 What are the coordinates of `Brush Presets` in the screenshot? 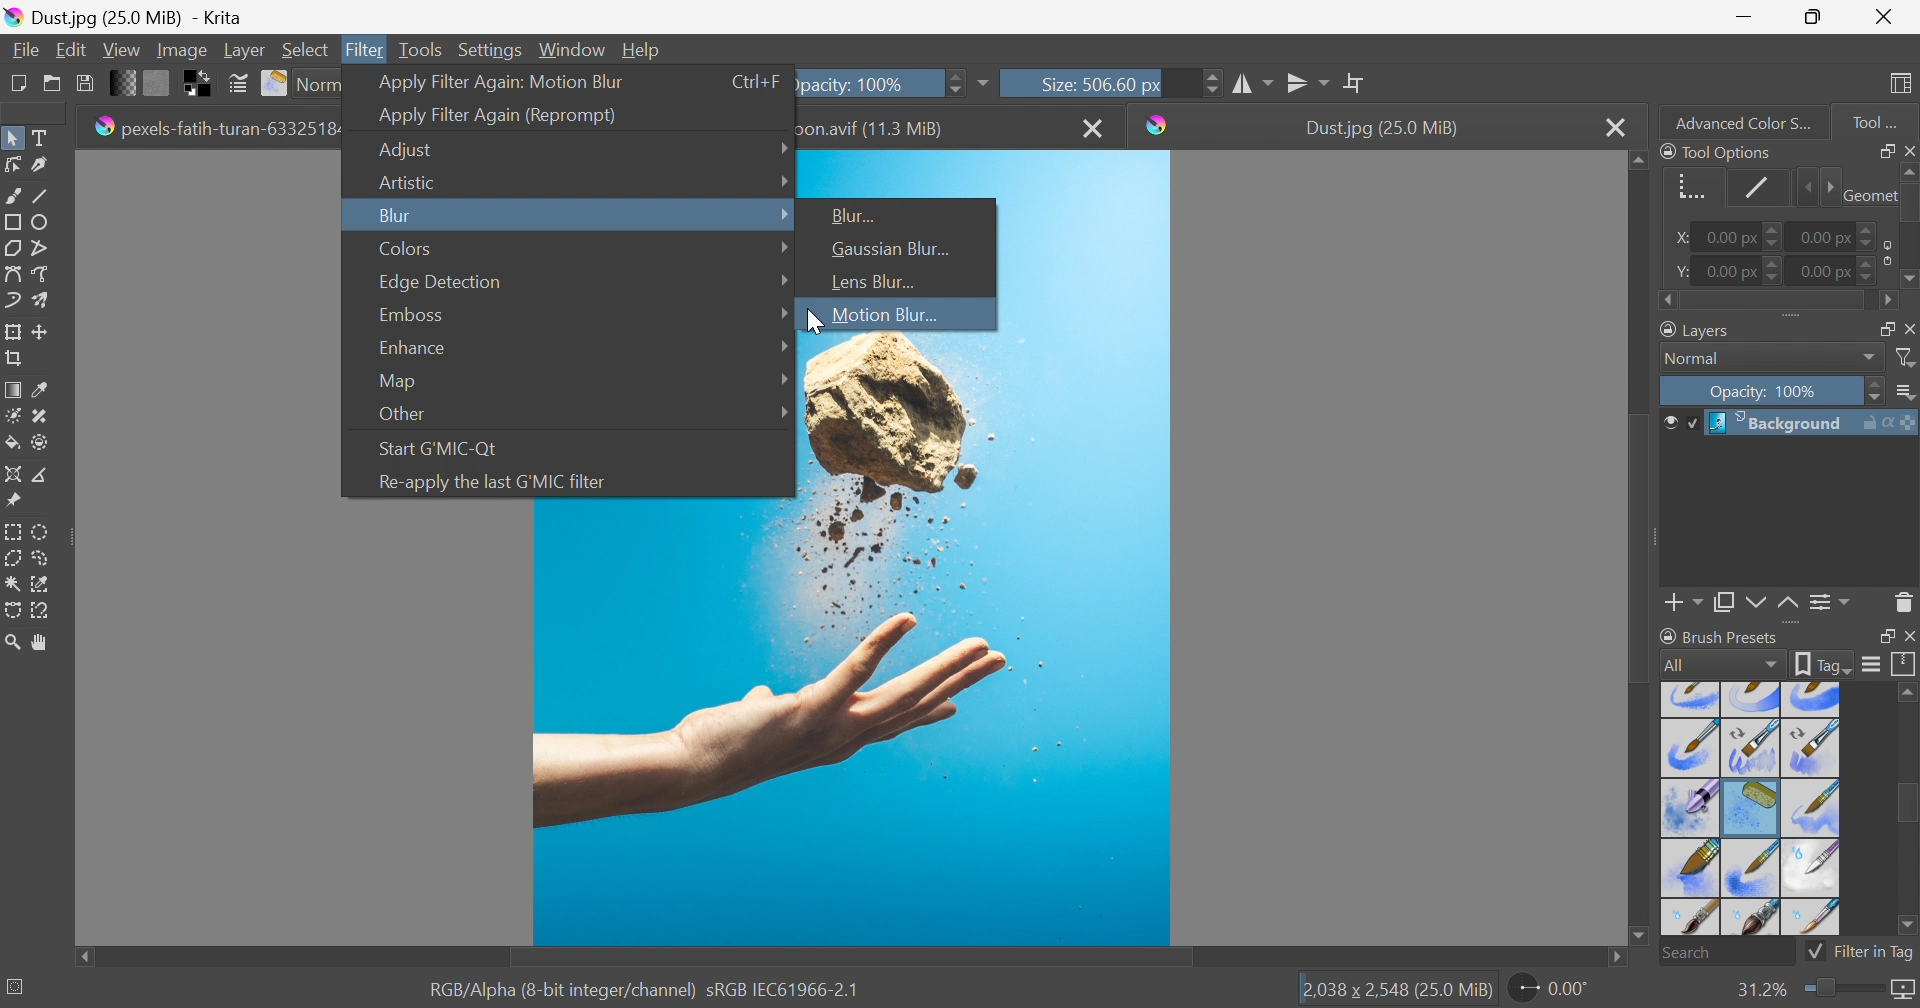 It's located at (1719, 636).